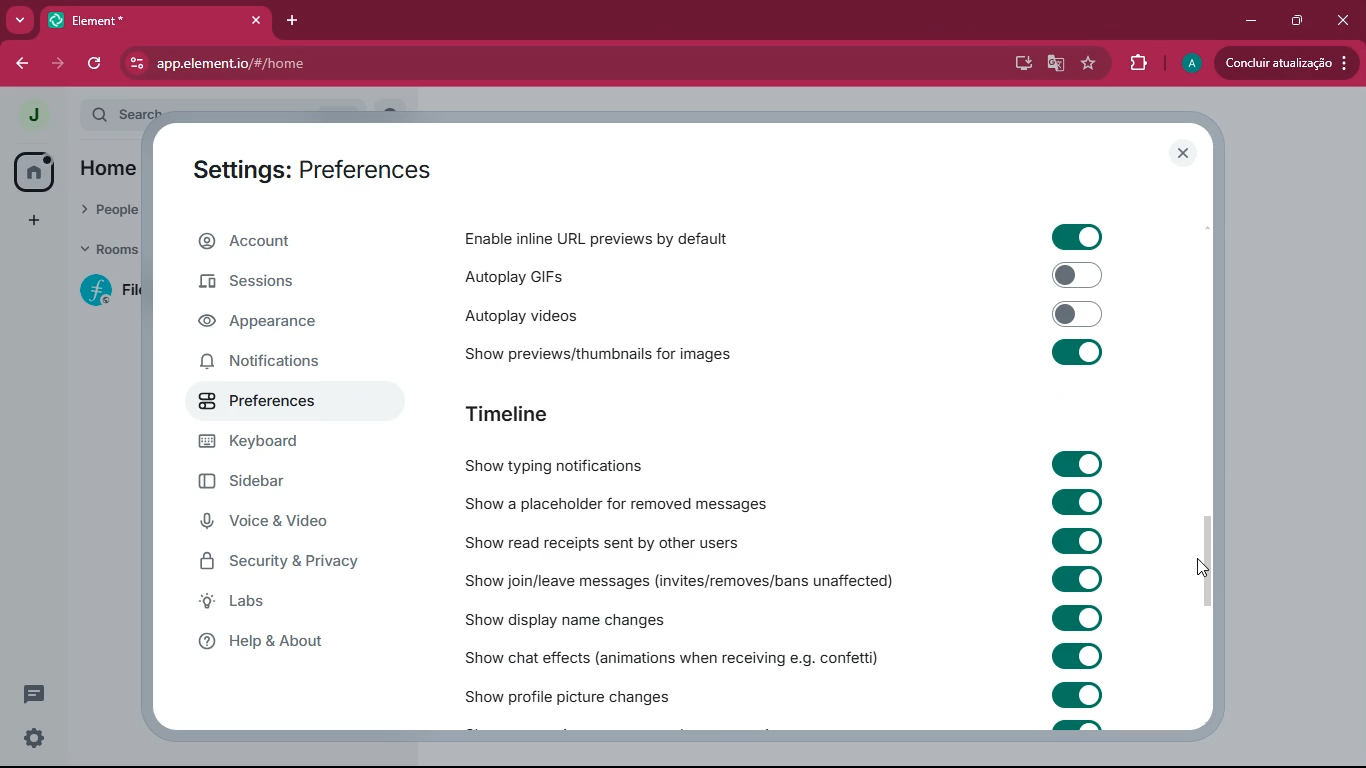 The image size is (1366, 768). What do you see at coordinates (108, 20) in the screenshot?
I see `Element* tab` at bounding box center [108, 20].